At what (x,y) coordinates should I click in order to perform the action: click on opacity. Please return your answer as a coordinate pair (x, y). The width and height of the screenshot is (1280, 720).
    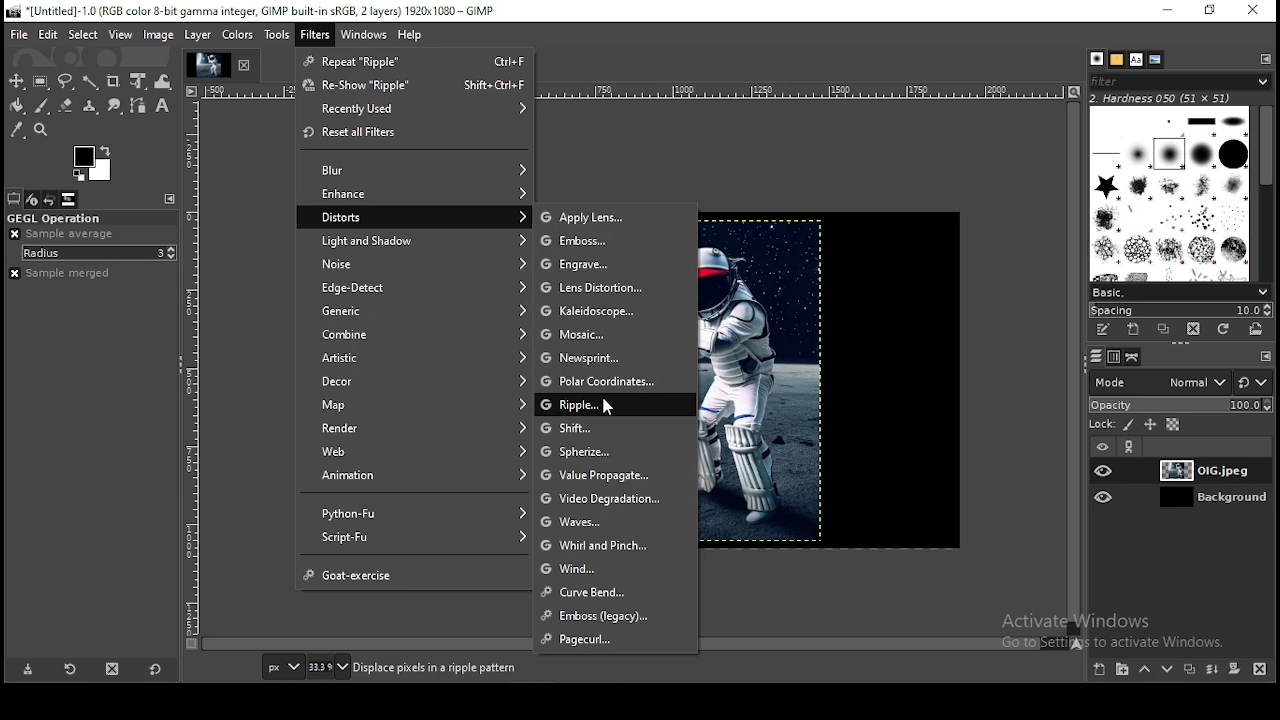
    Looking at the image, I should click on (1180, 404).